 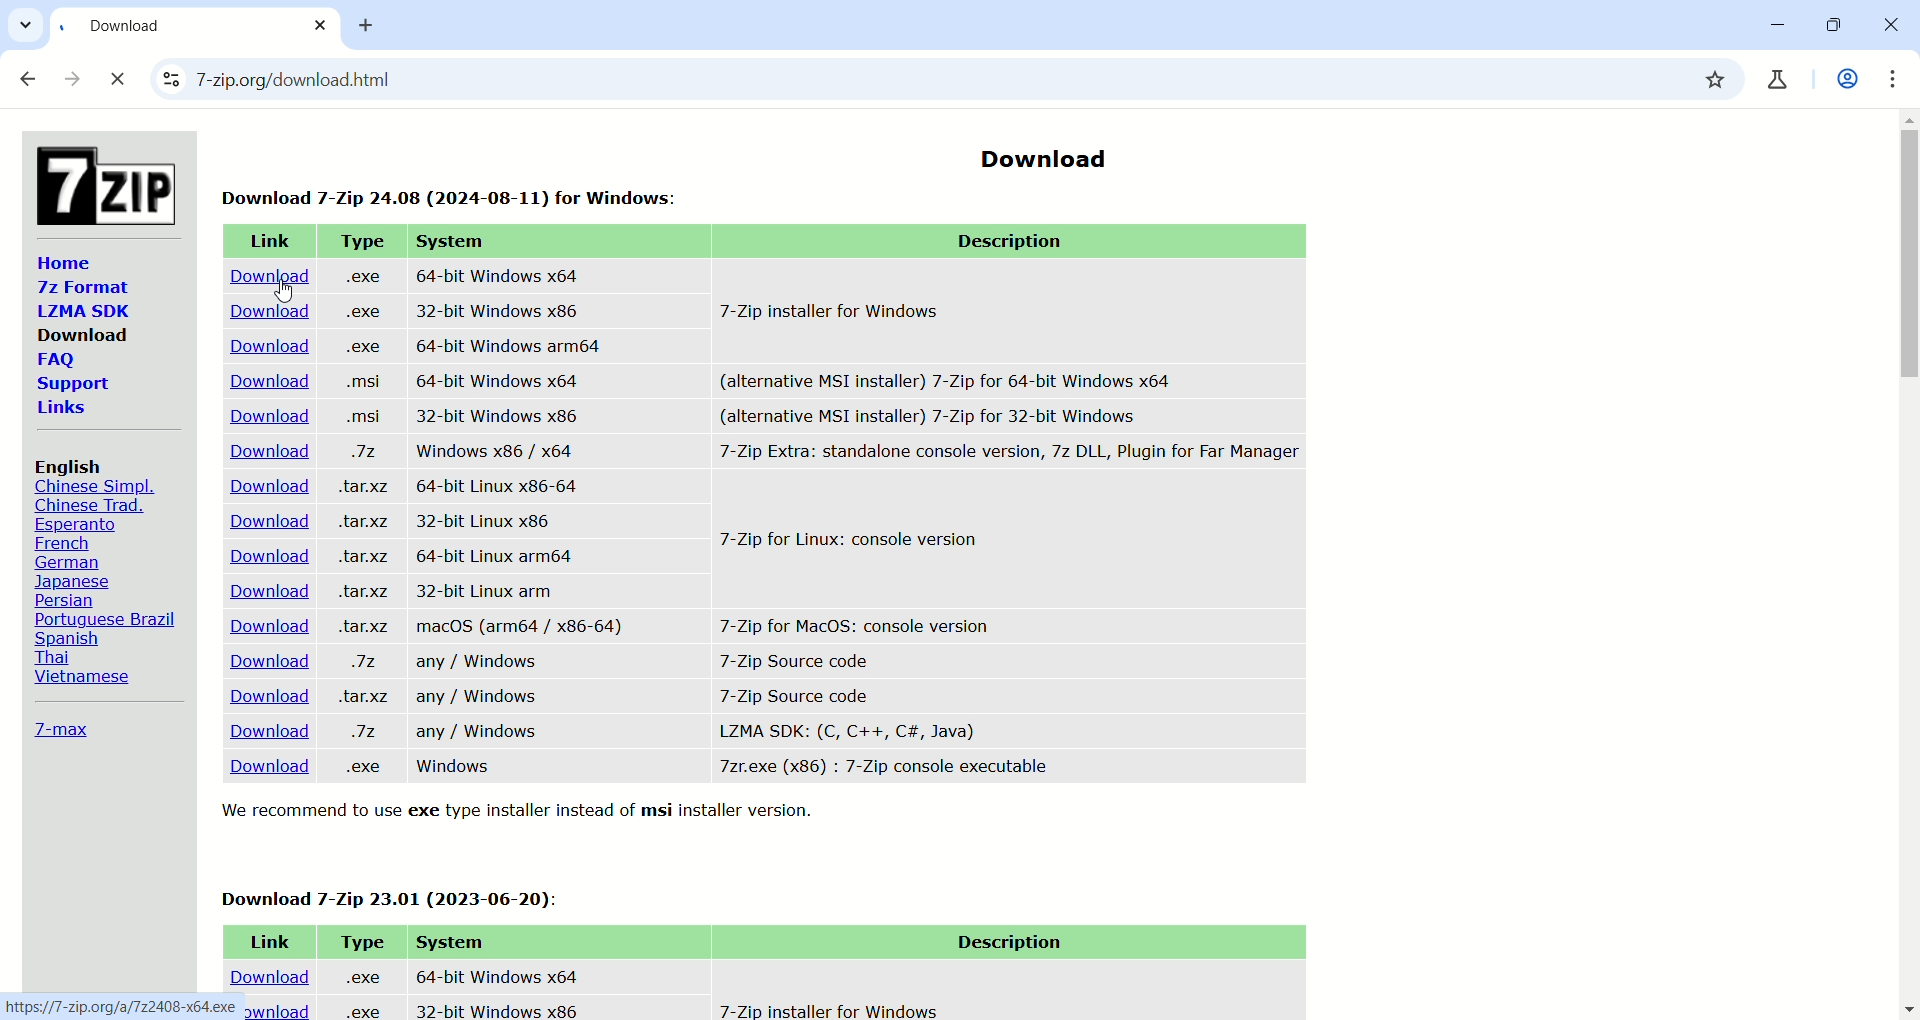 I want to click on Description, so click(x=1019, y=242).